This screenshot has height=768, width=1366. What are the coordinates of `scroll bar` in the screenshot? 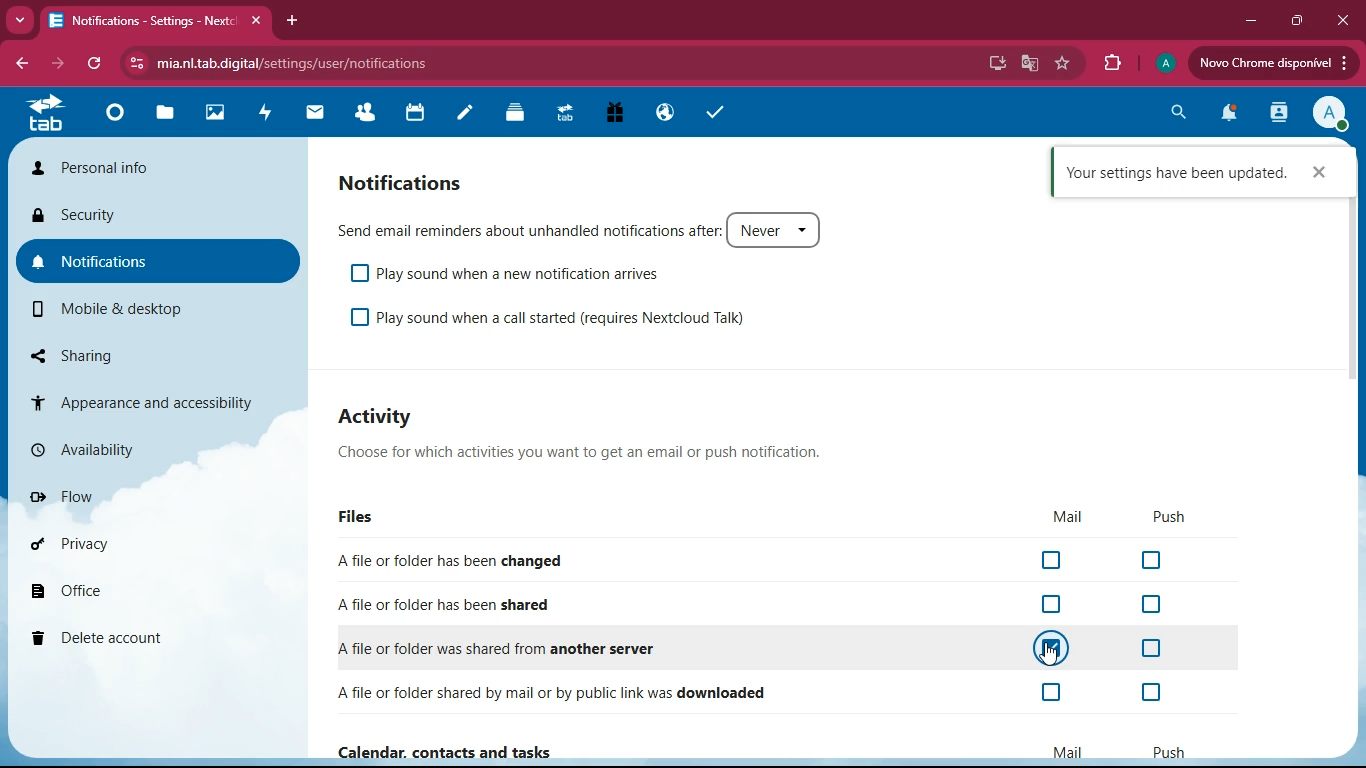 It's located at (1351, 252).